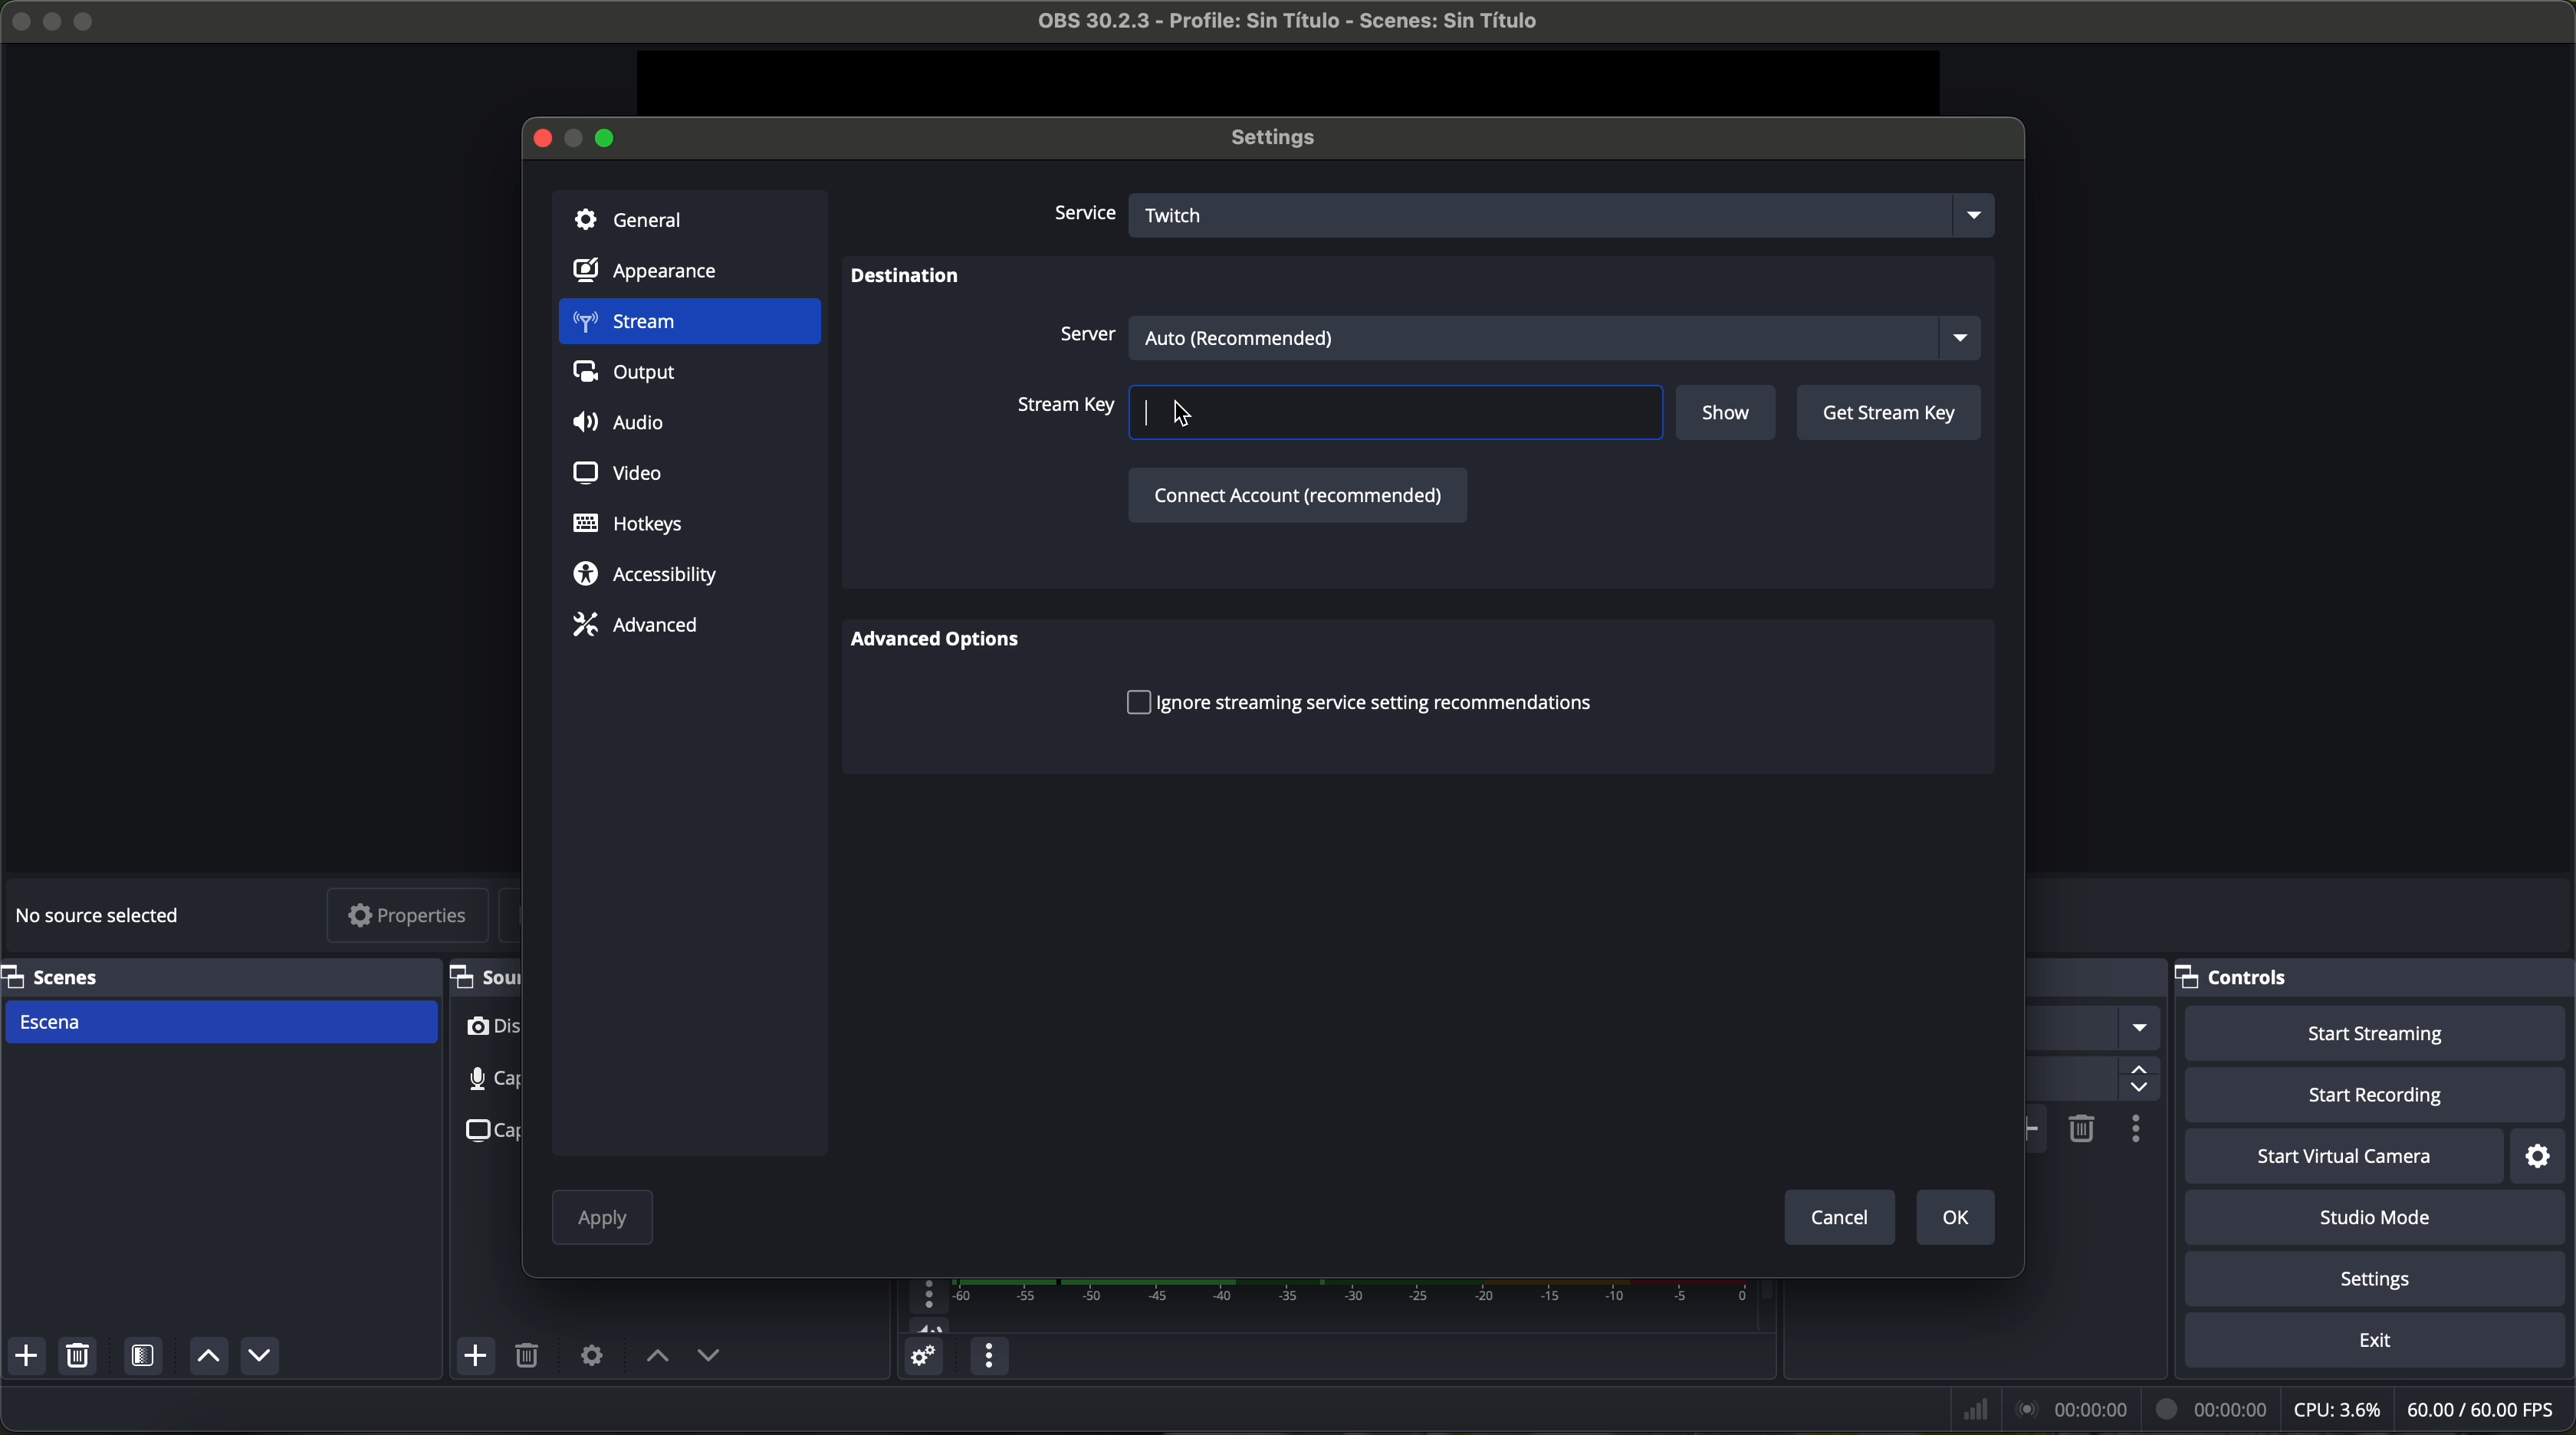 The width and height of the screenshot is (2576, 1435). Describe the element at coordinates (2541, 1156) in the screenshot. I see `settings` at that location.